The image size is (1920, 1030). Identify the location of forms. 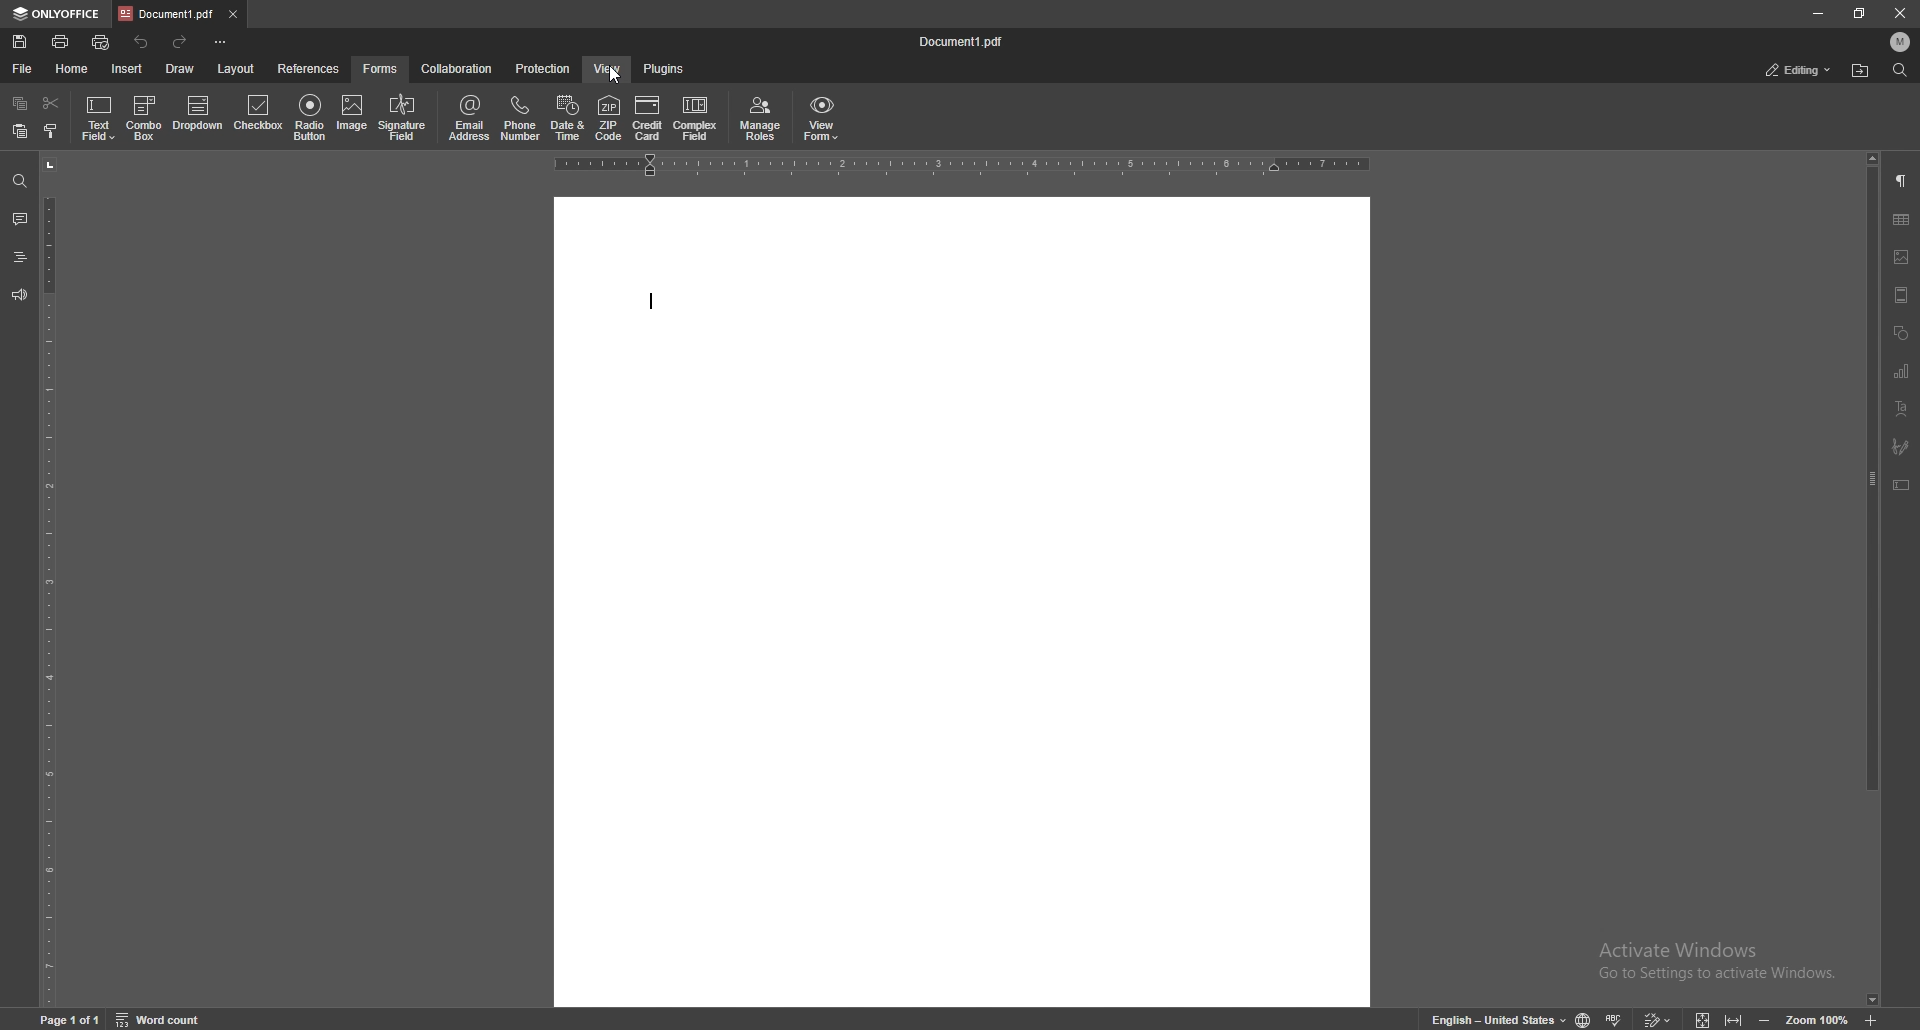
(381, 69).